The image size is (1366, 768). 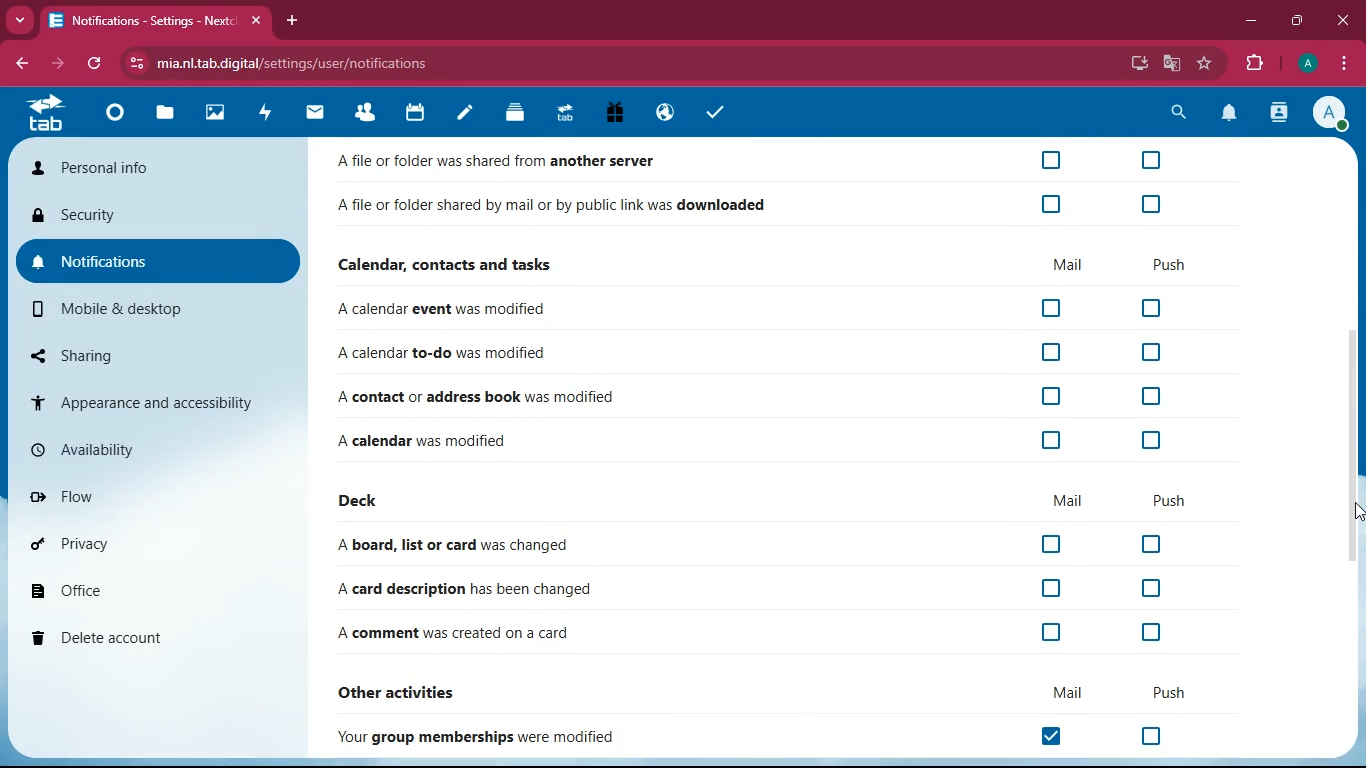 What do you see at coordinates (1330, 112) in the screenshot?
I see `Account` at bounding box center [1330, 112].